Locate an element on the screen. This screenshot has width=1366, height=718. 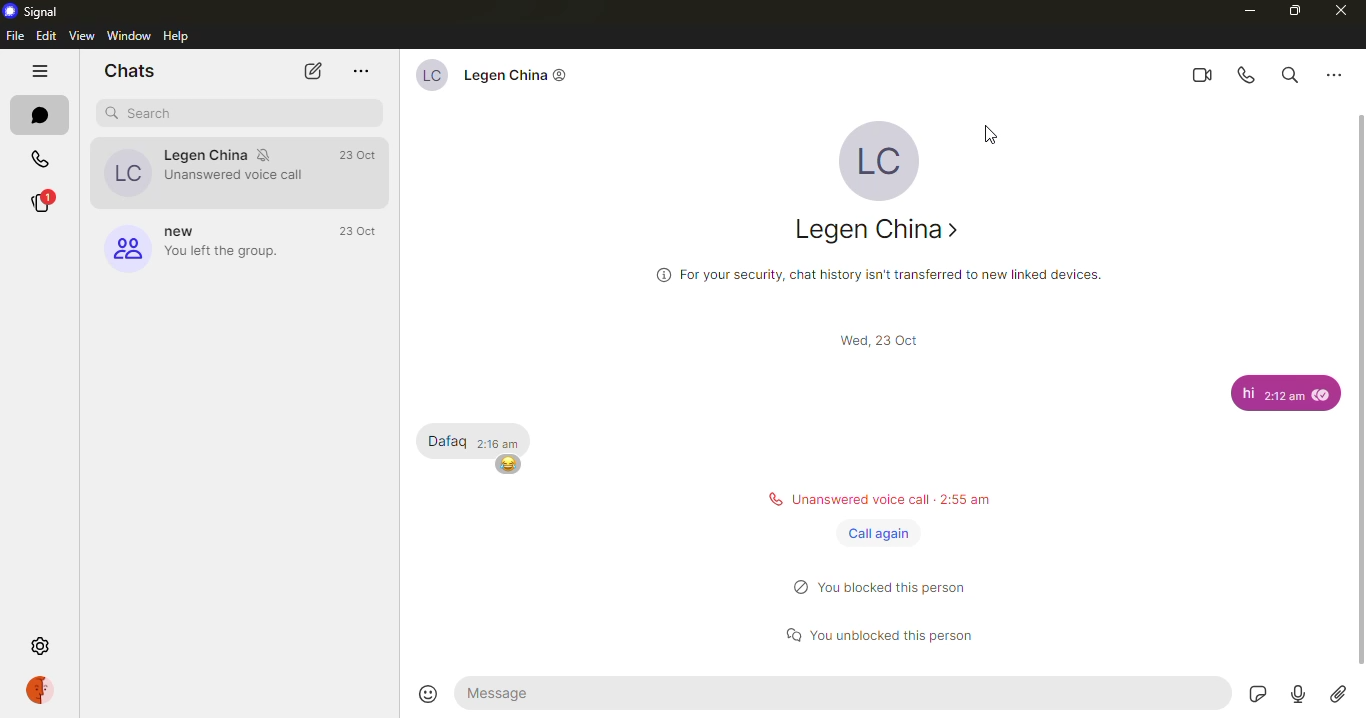
record is located at coordinates (1300, 696).